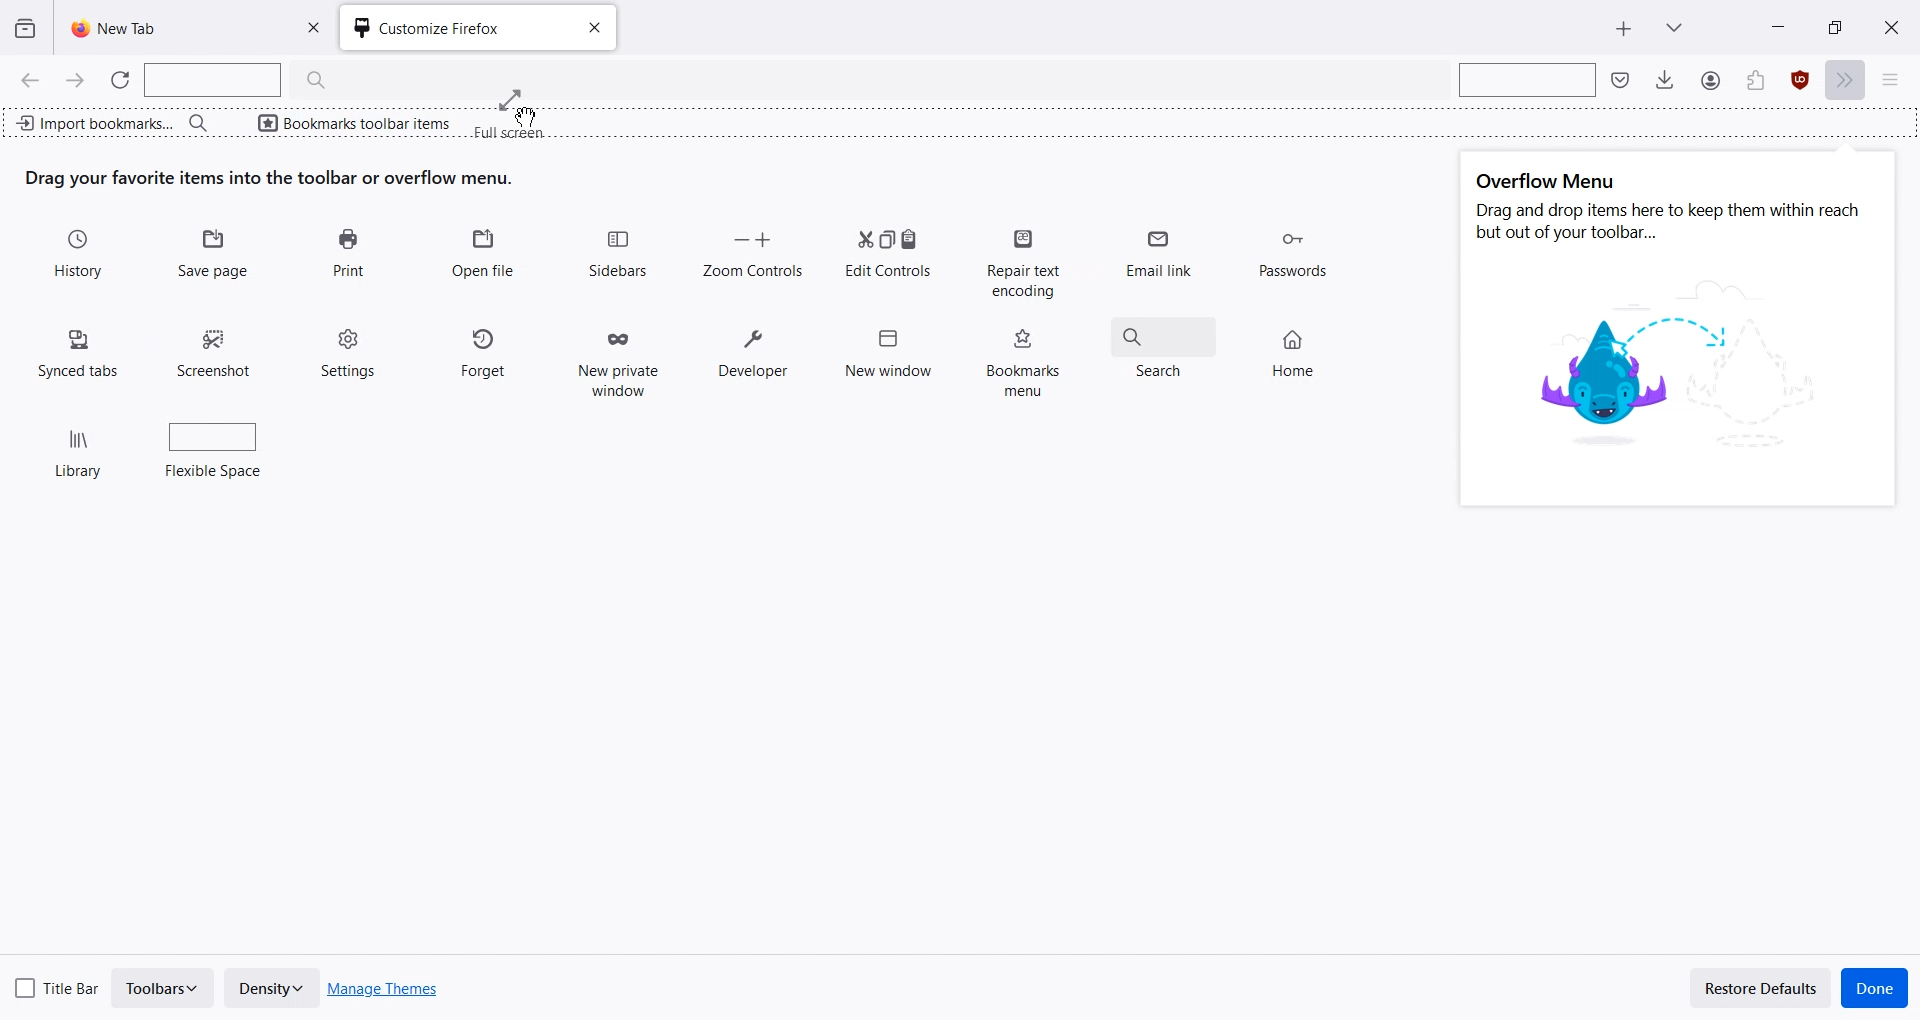  I want to click on Forget, so click(485, 349).